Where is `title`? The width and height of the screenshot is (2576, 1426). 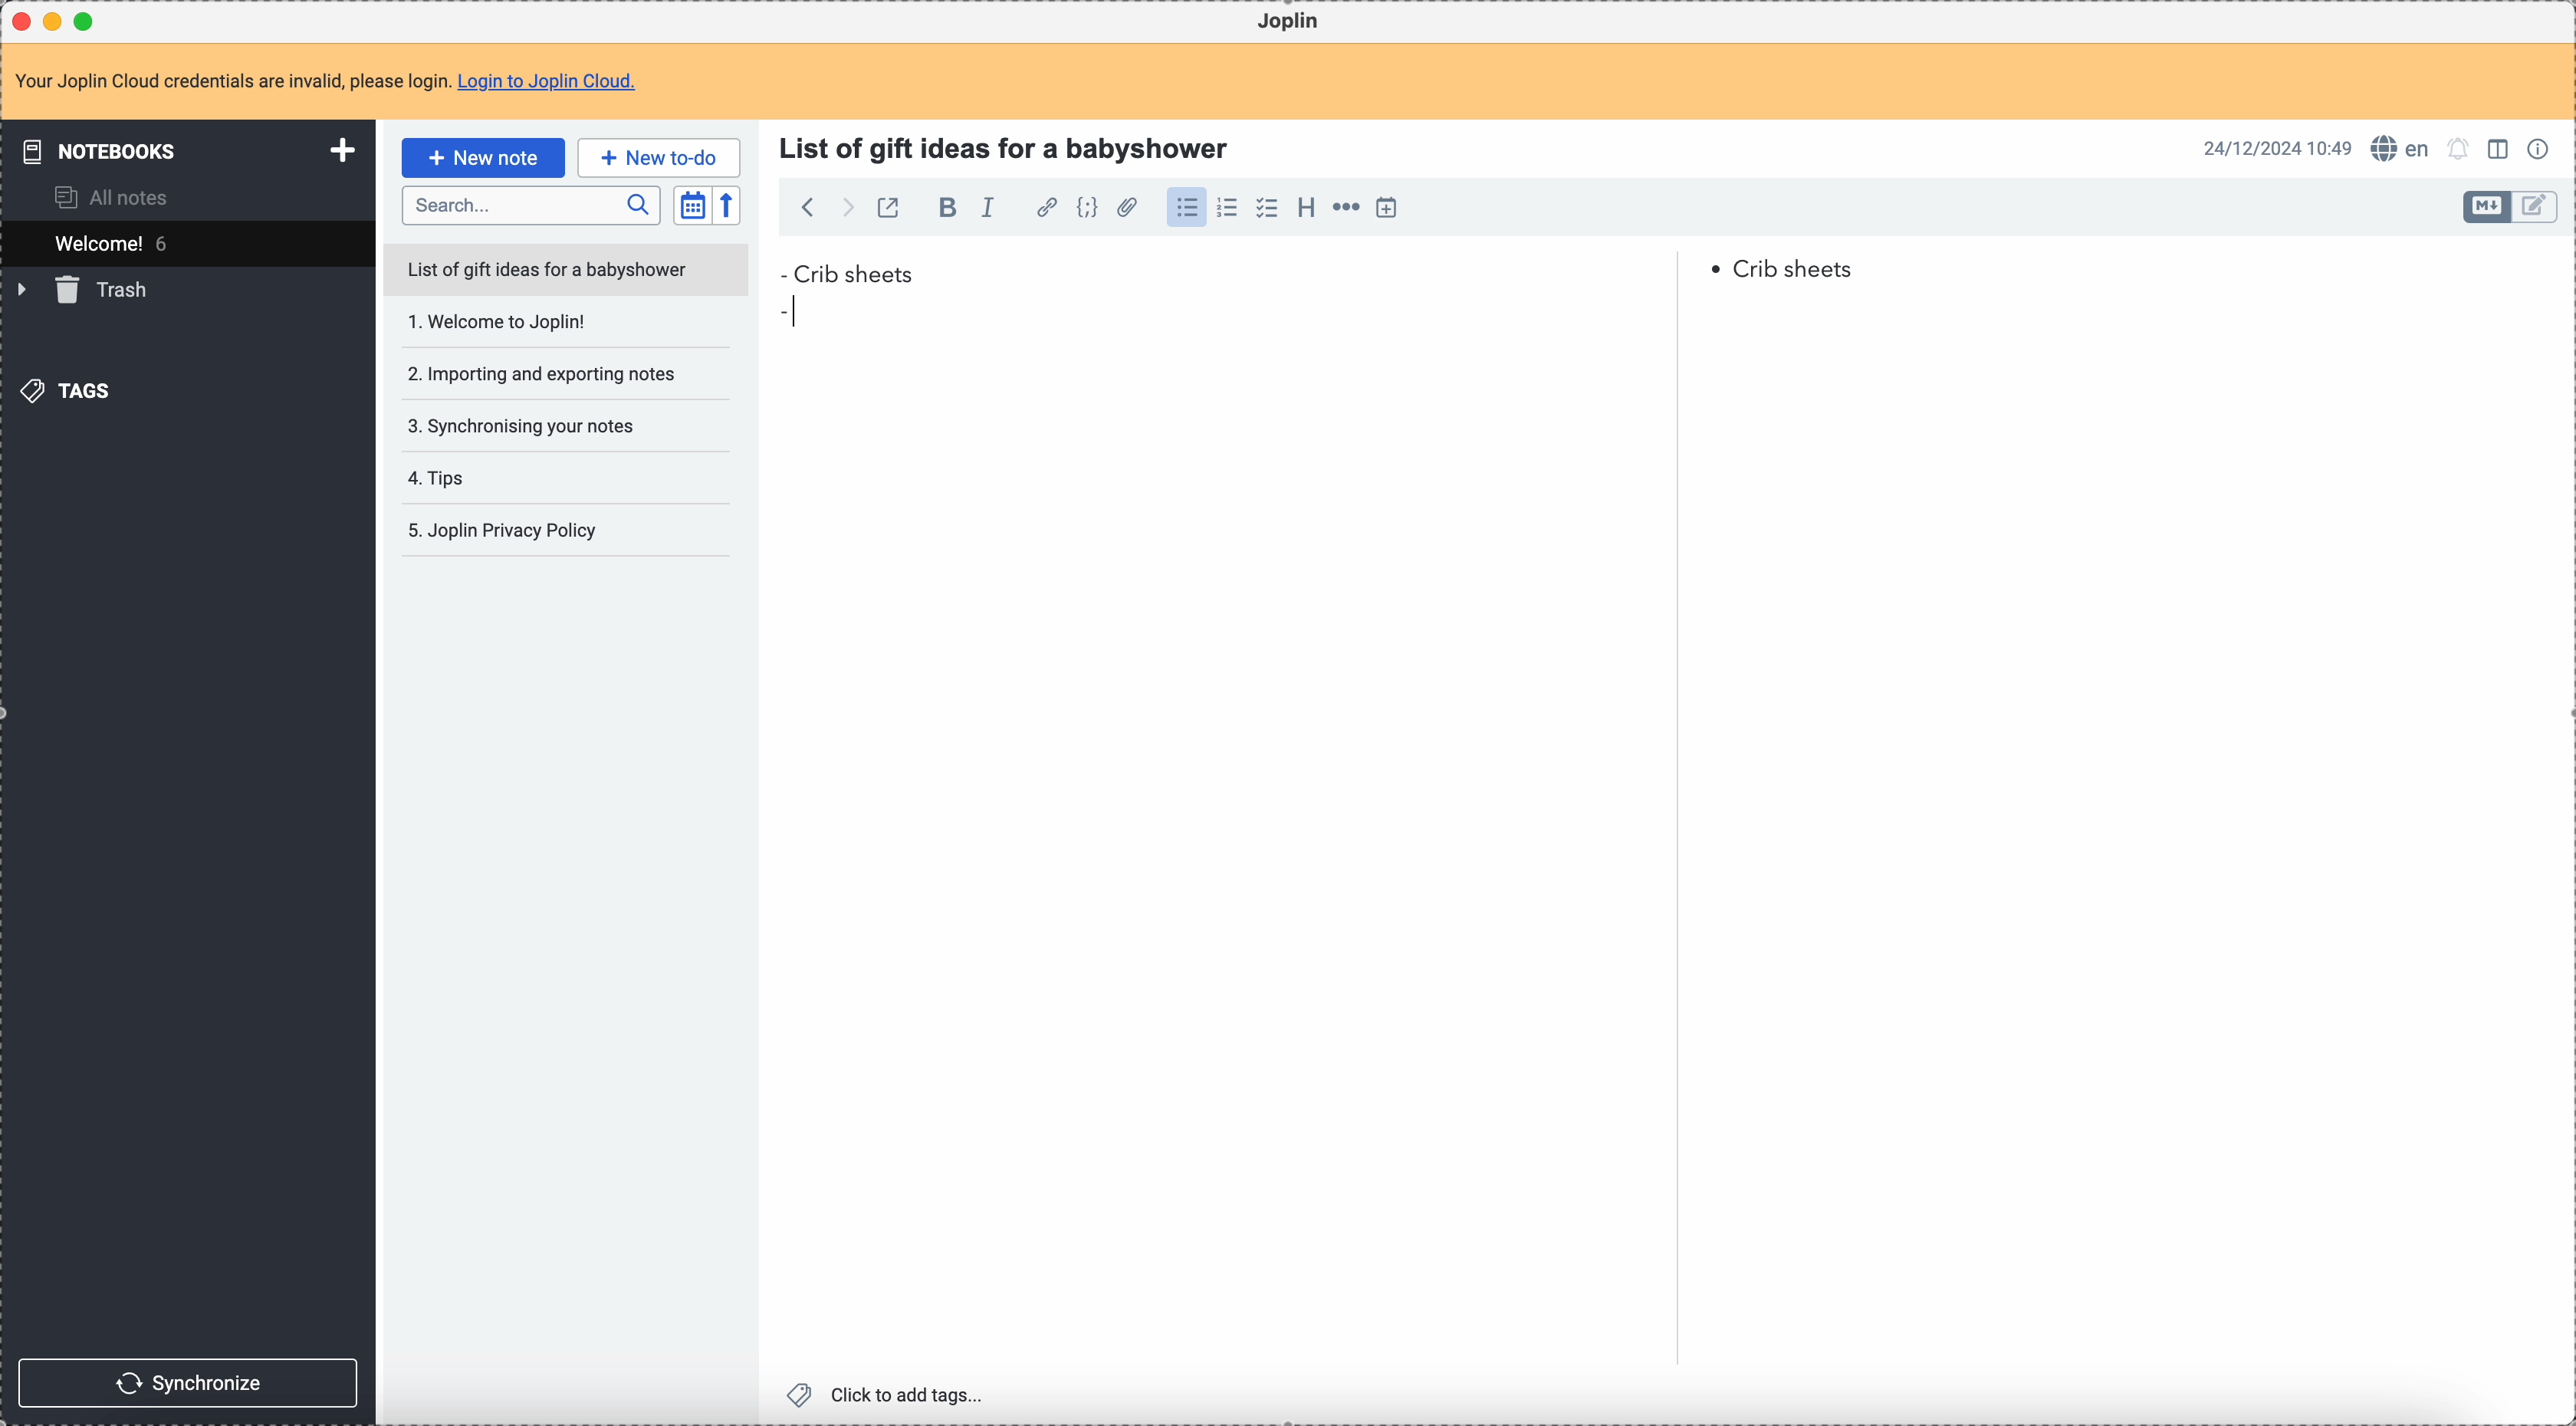 title is located at coordinates (1010, 145).